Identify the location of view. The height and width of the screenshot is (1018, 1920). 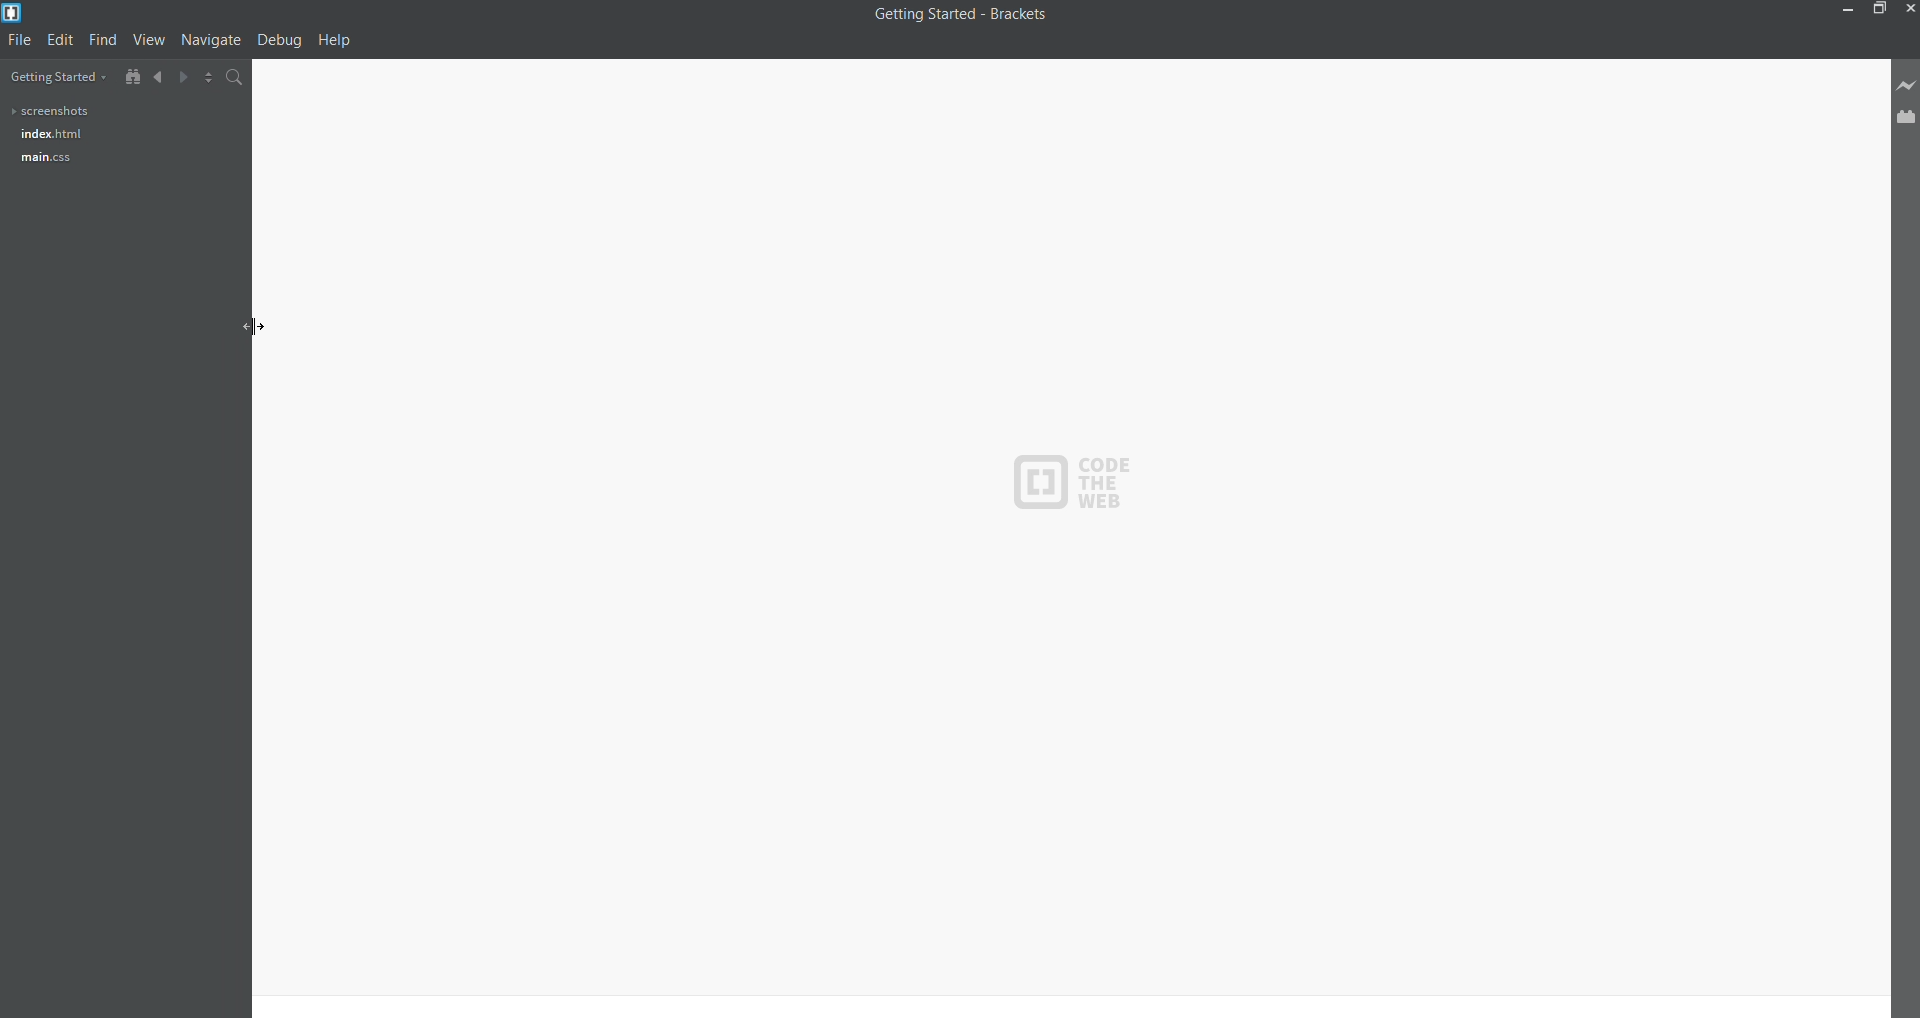
(147, 38).